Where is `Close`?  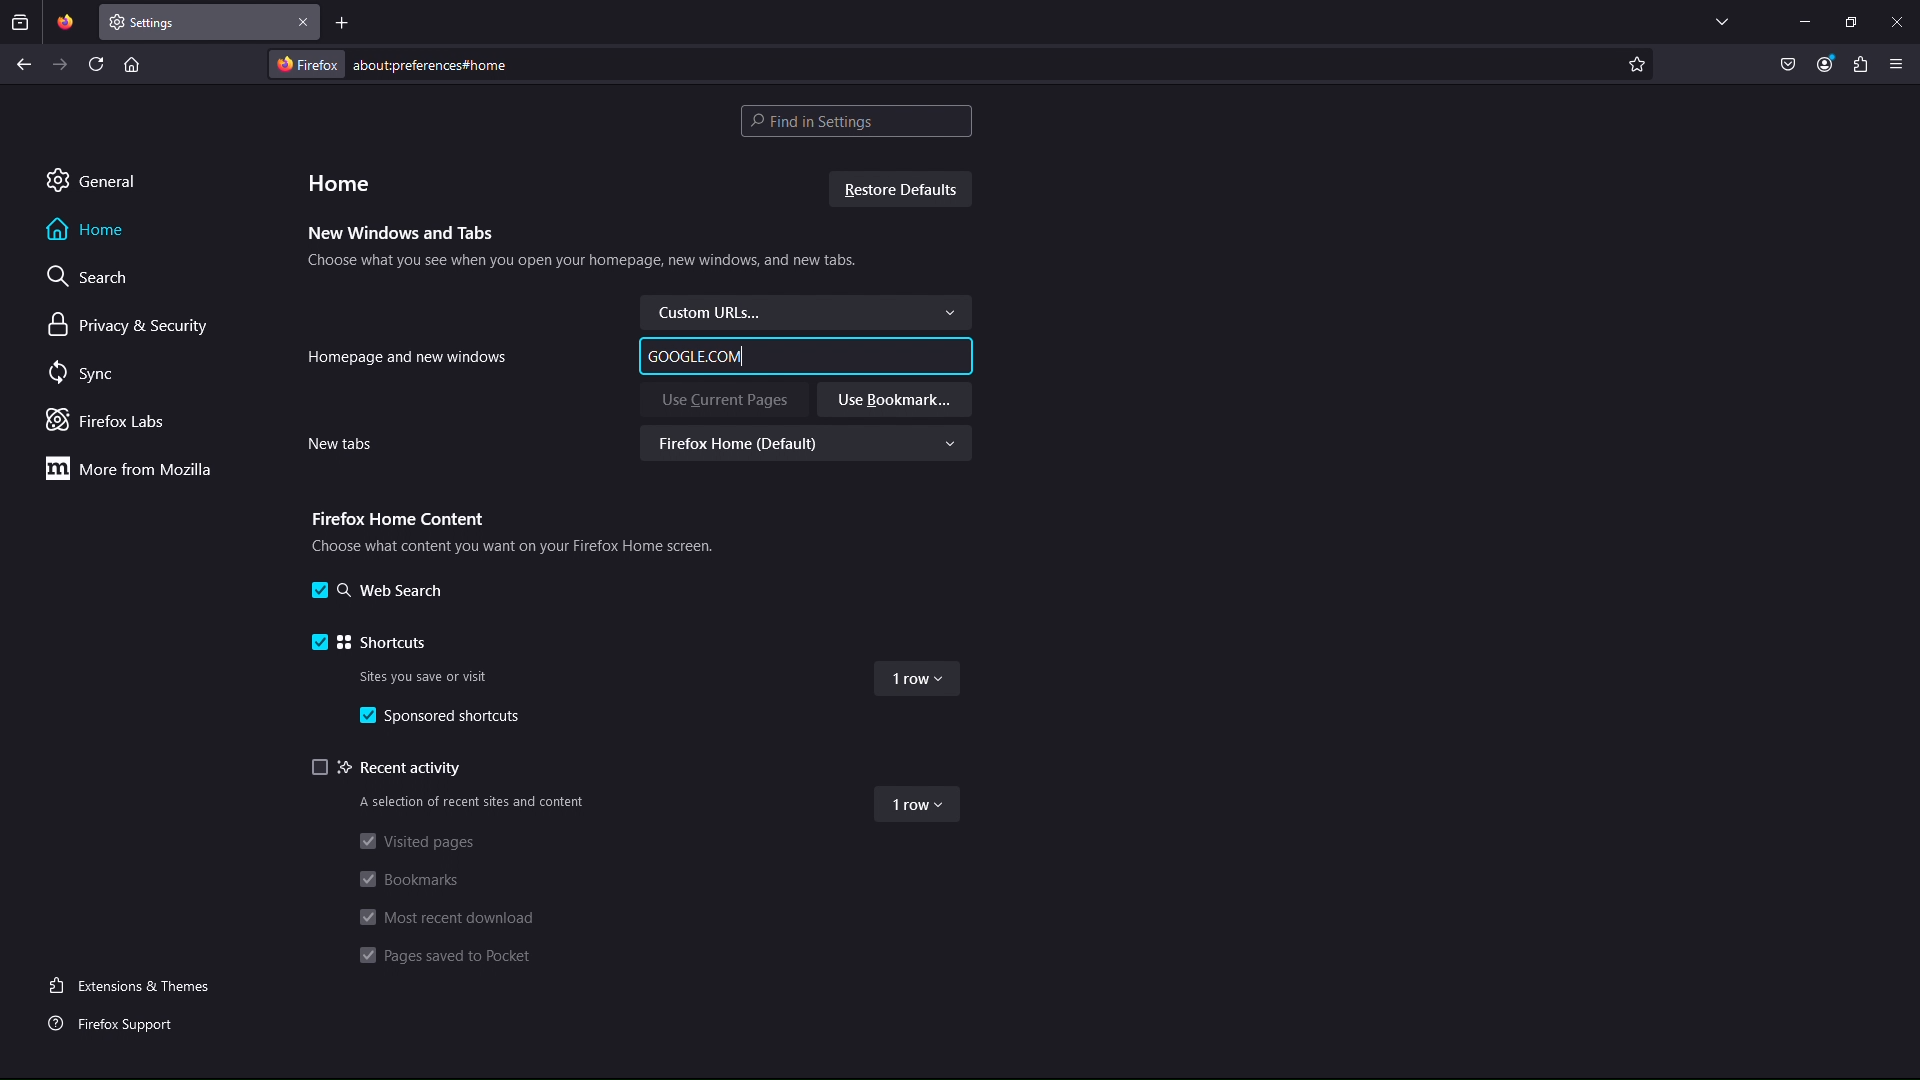 Close is located at coordinates (304, 22).